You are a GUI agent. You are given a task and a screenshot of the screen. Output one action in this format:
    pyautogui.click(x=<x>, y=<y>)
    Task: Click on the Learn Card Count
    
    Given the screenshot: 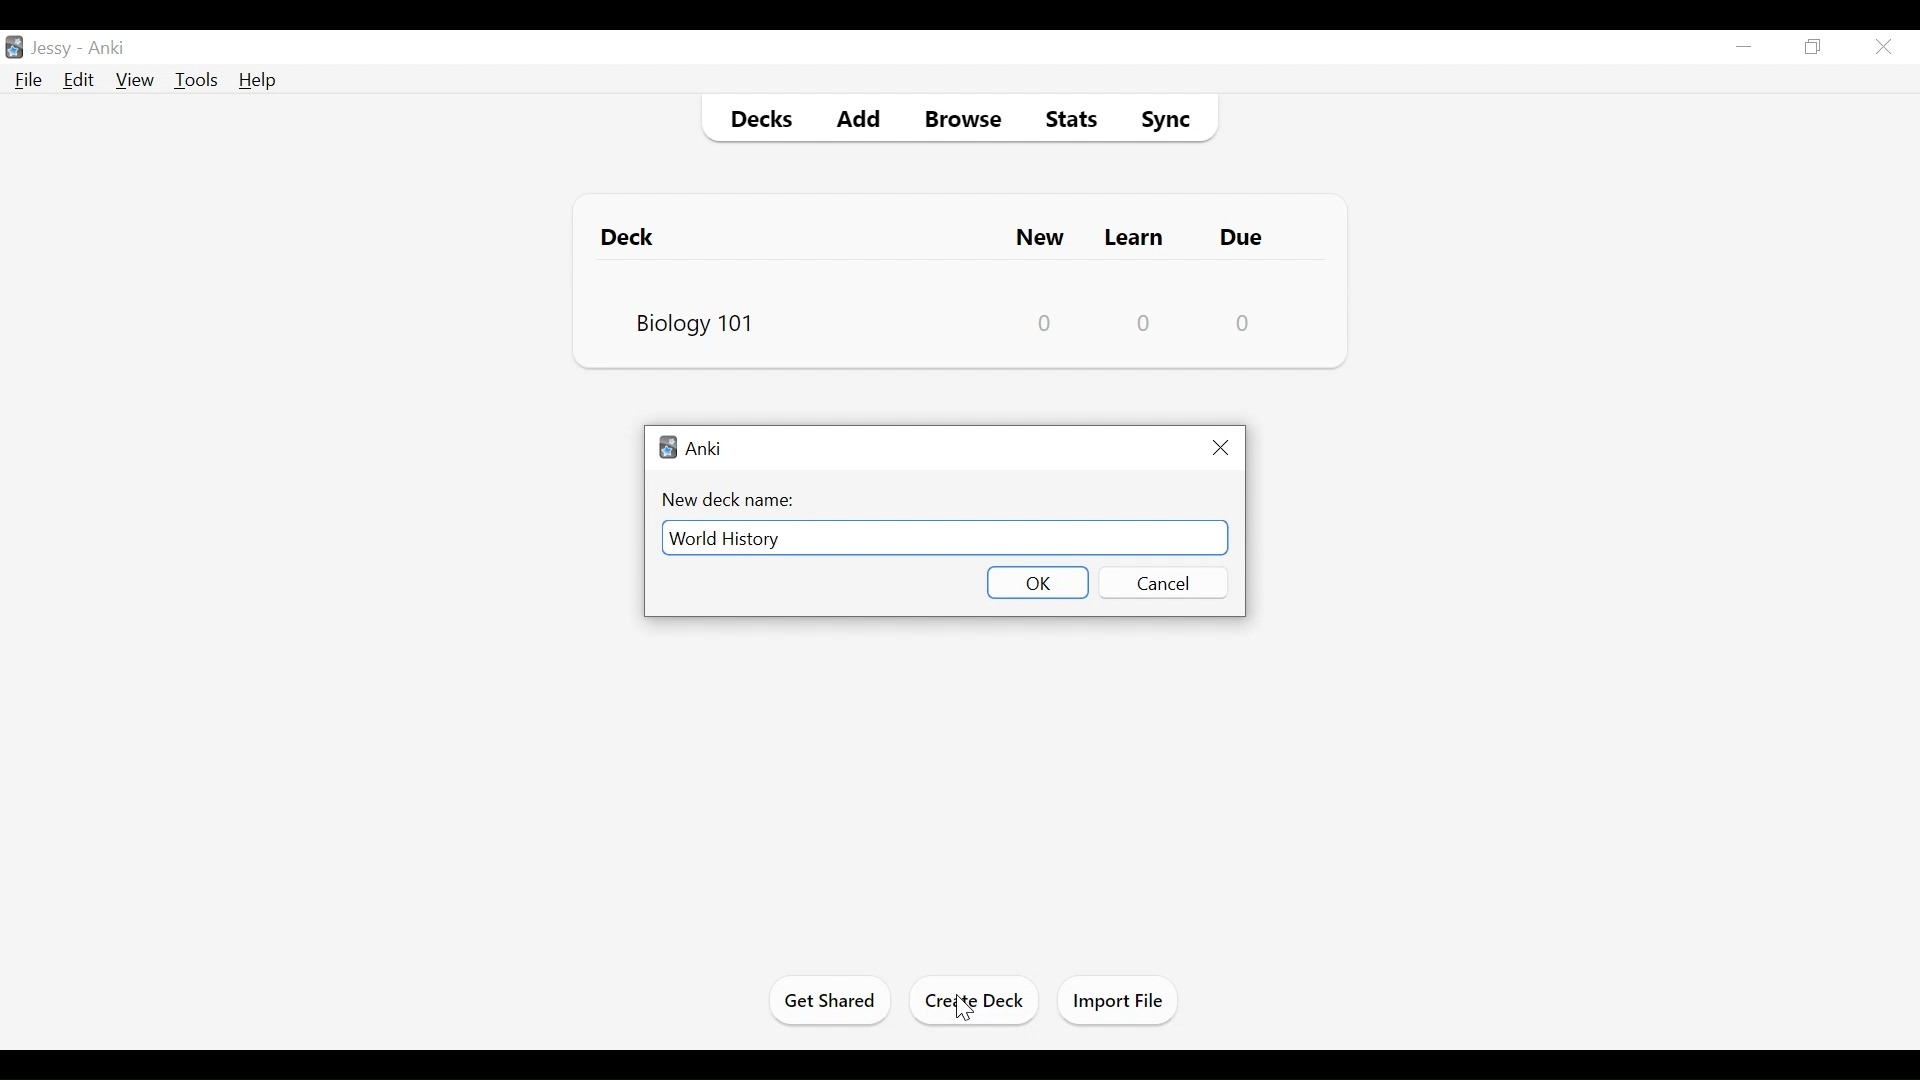 What is the action you would take?
    pyautogui.click(x=1144, y=321)
    